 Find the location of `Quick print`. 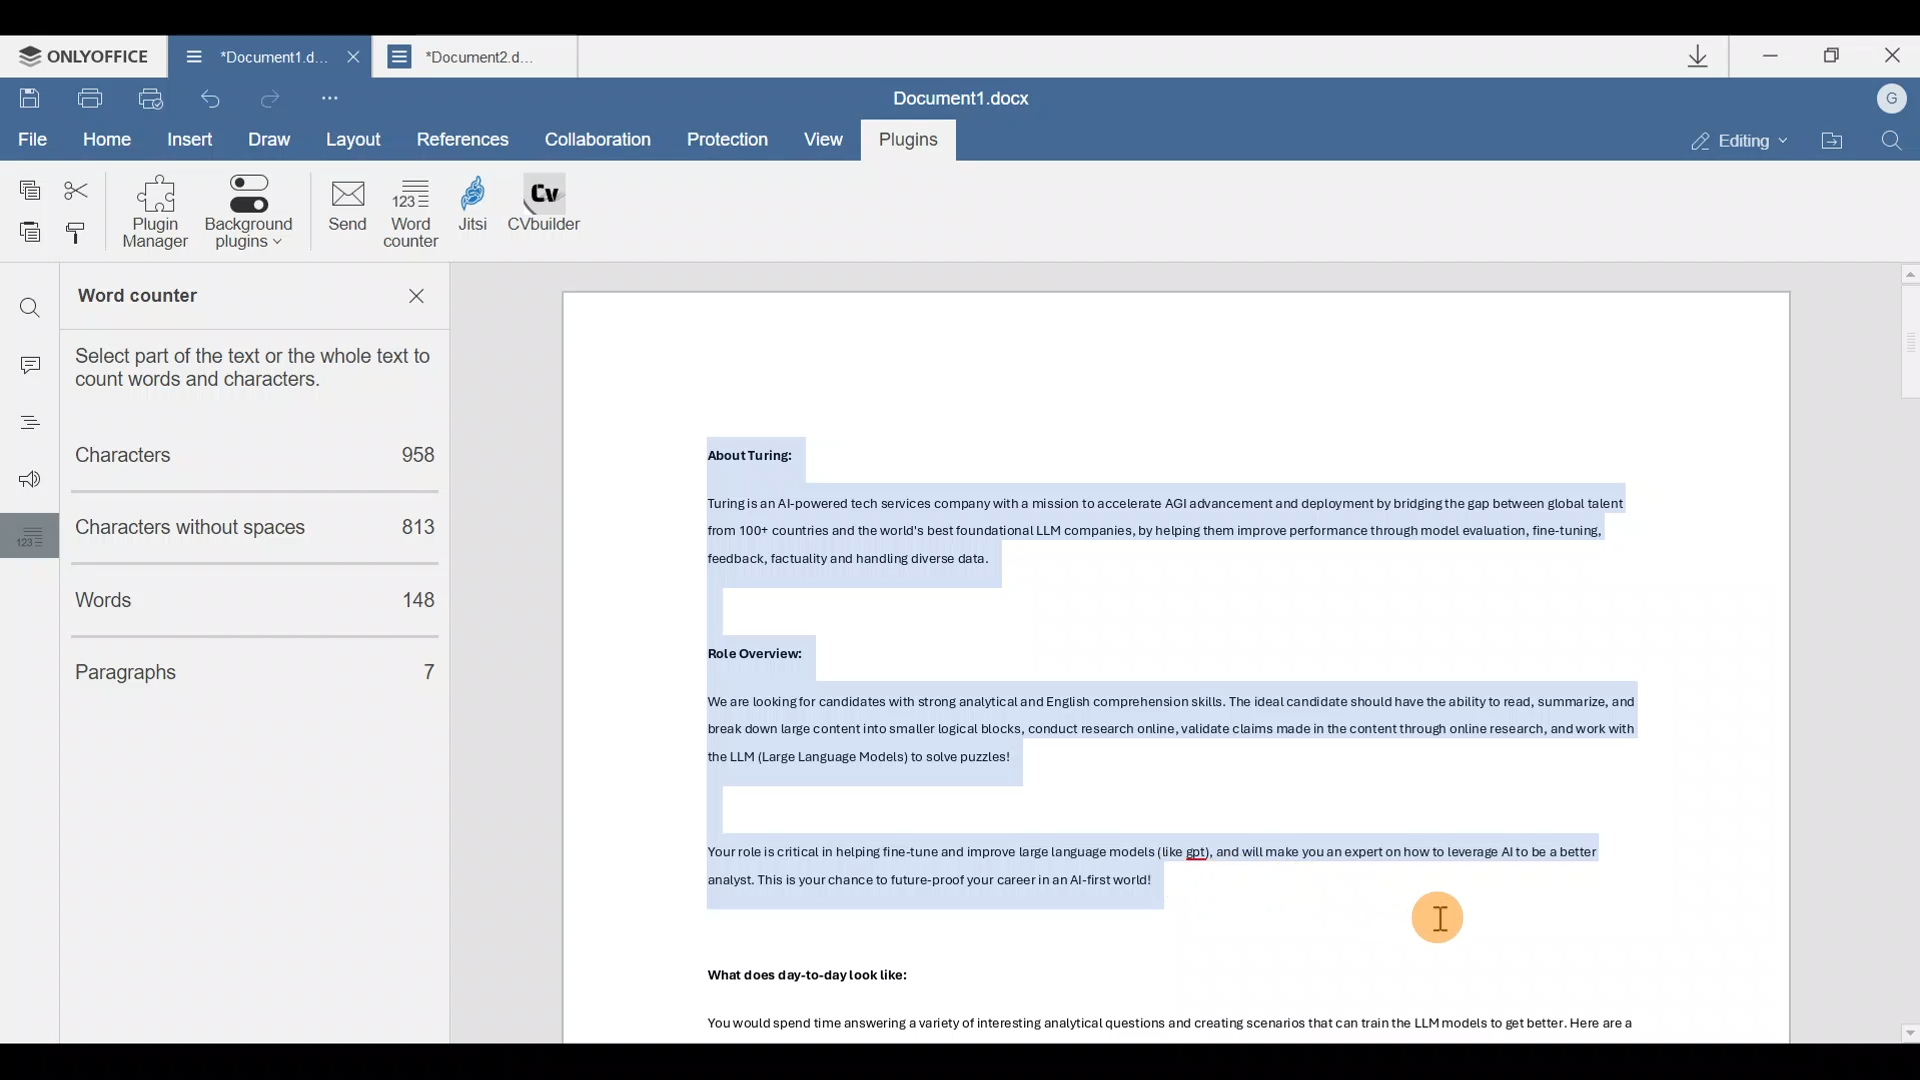

Quick print is located at coordinates (150, 98).